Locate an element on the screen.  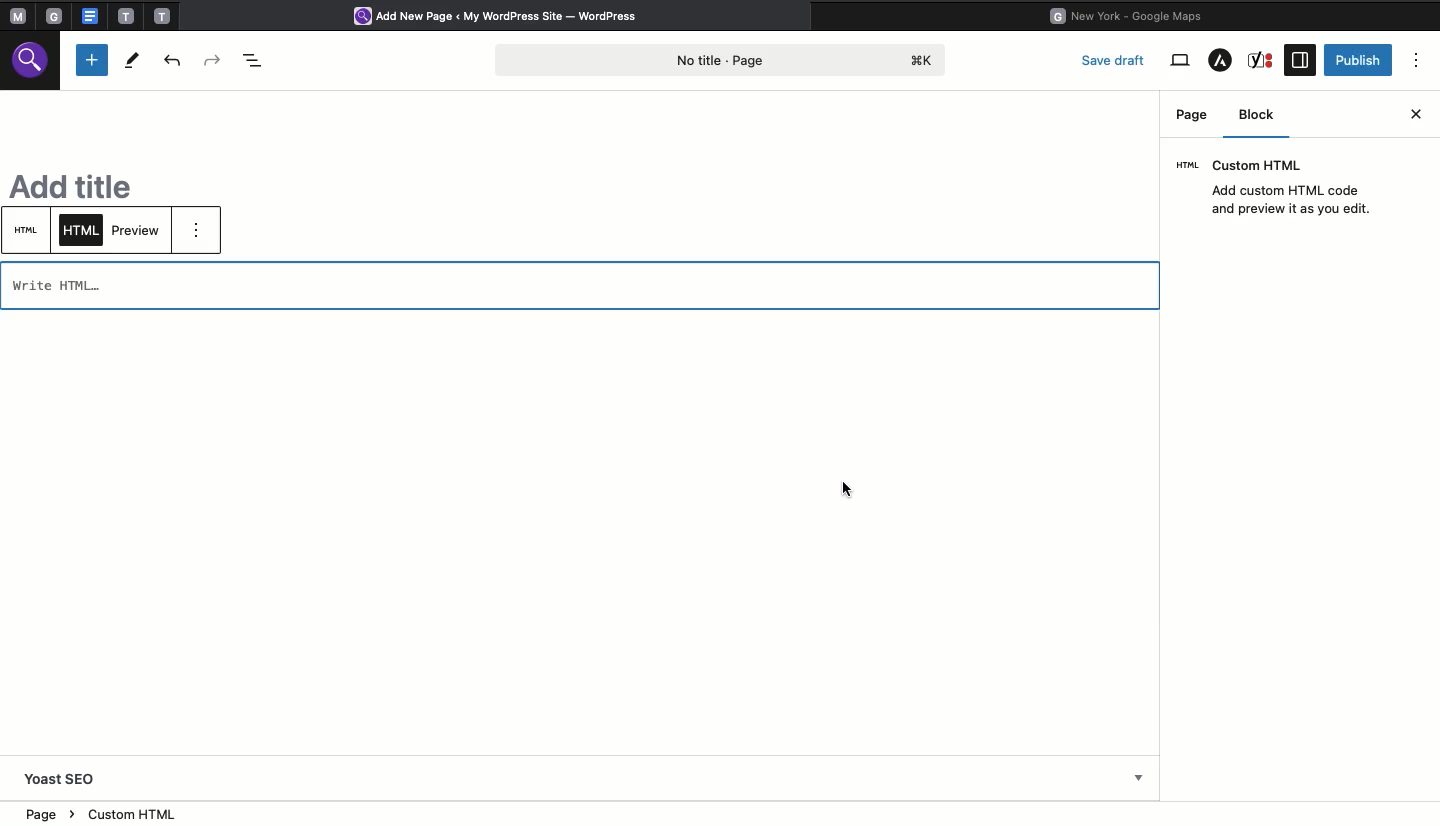
Document overview is located at coordinates (253, 58).